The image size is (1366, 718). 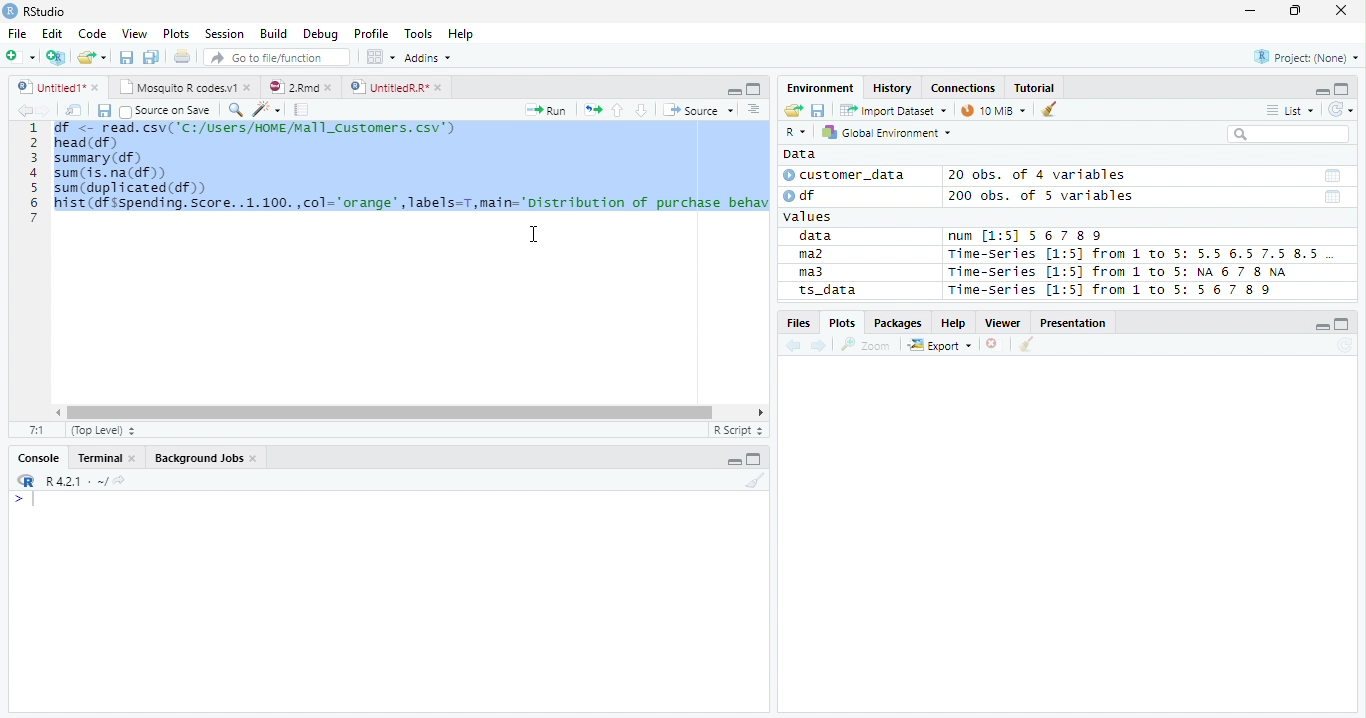 What do you see at coordinates (1333, 198) in the screenshot?
I see `Date` at bounding box center [1333, 198].